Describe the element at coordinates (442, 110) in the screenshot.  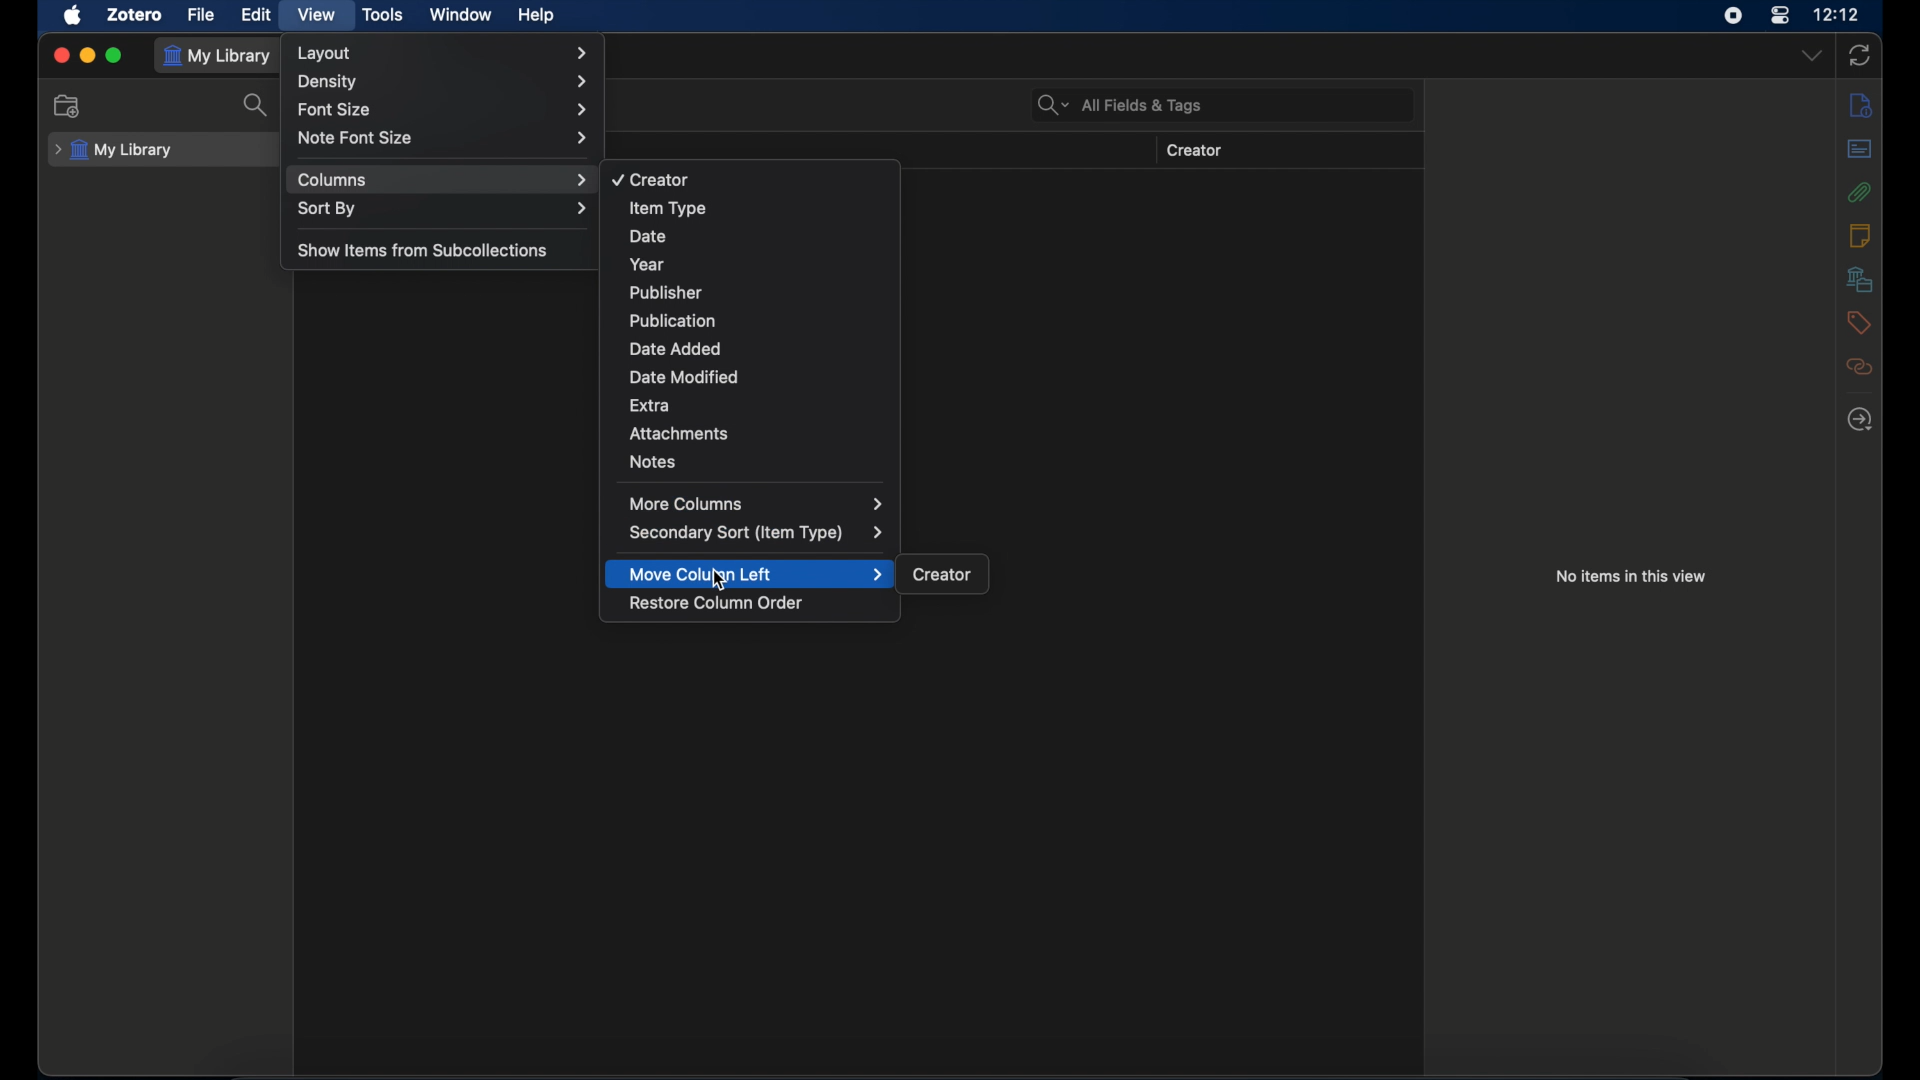
I see `font size` at that location.